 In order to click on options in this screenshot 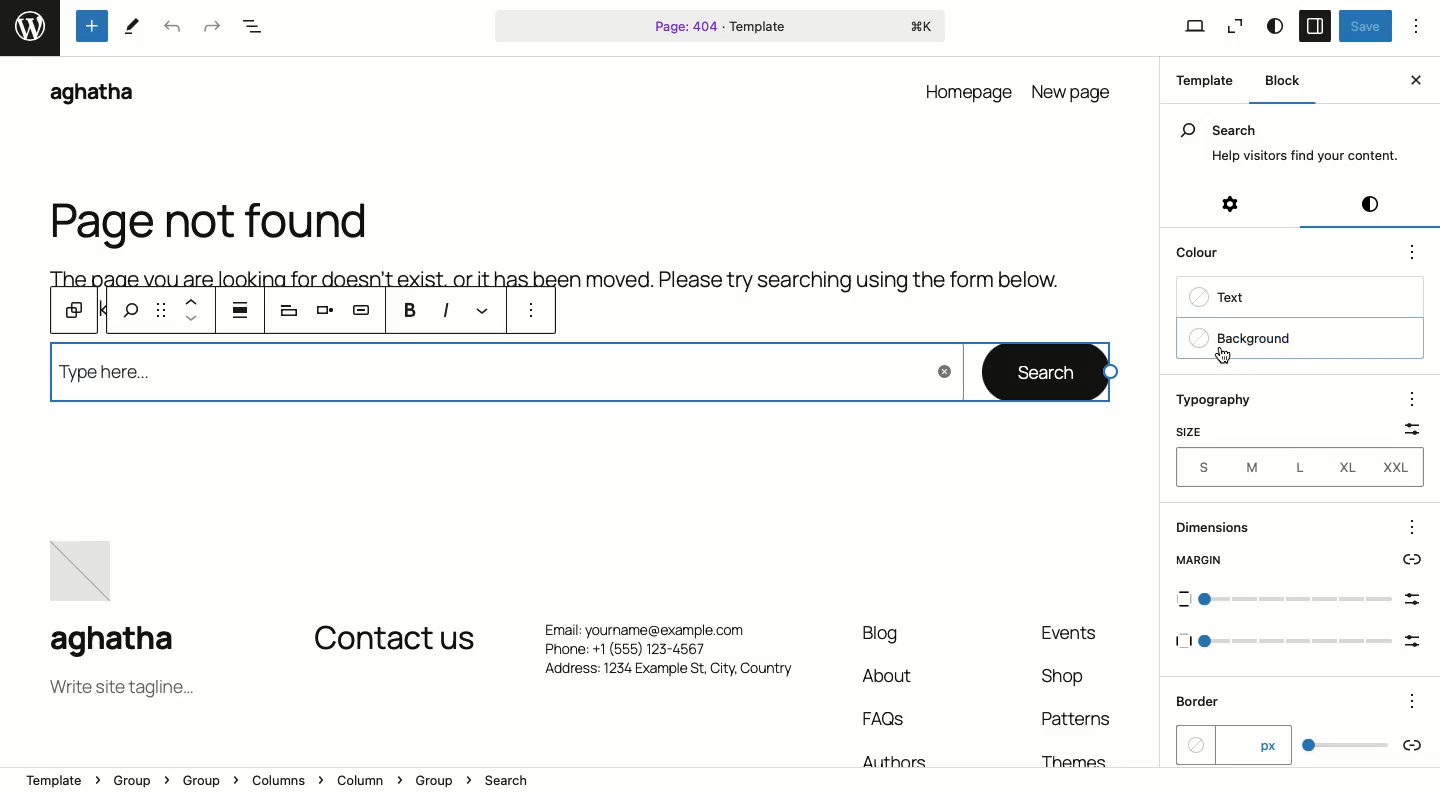, I will do `click(1413, 253)`.